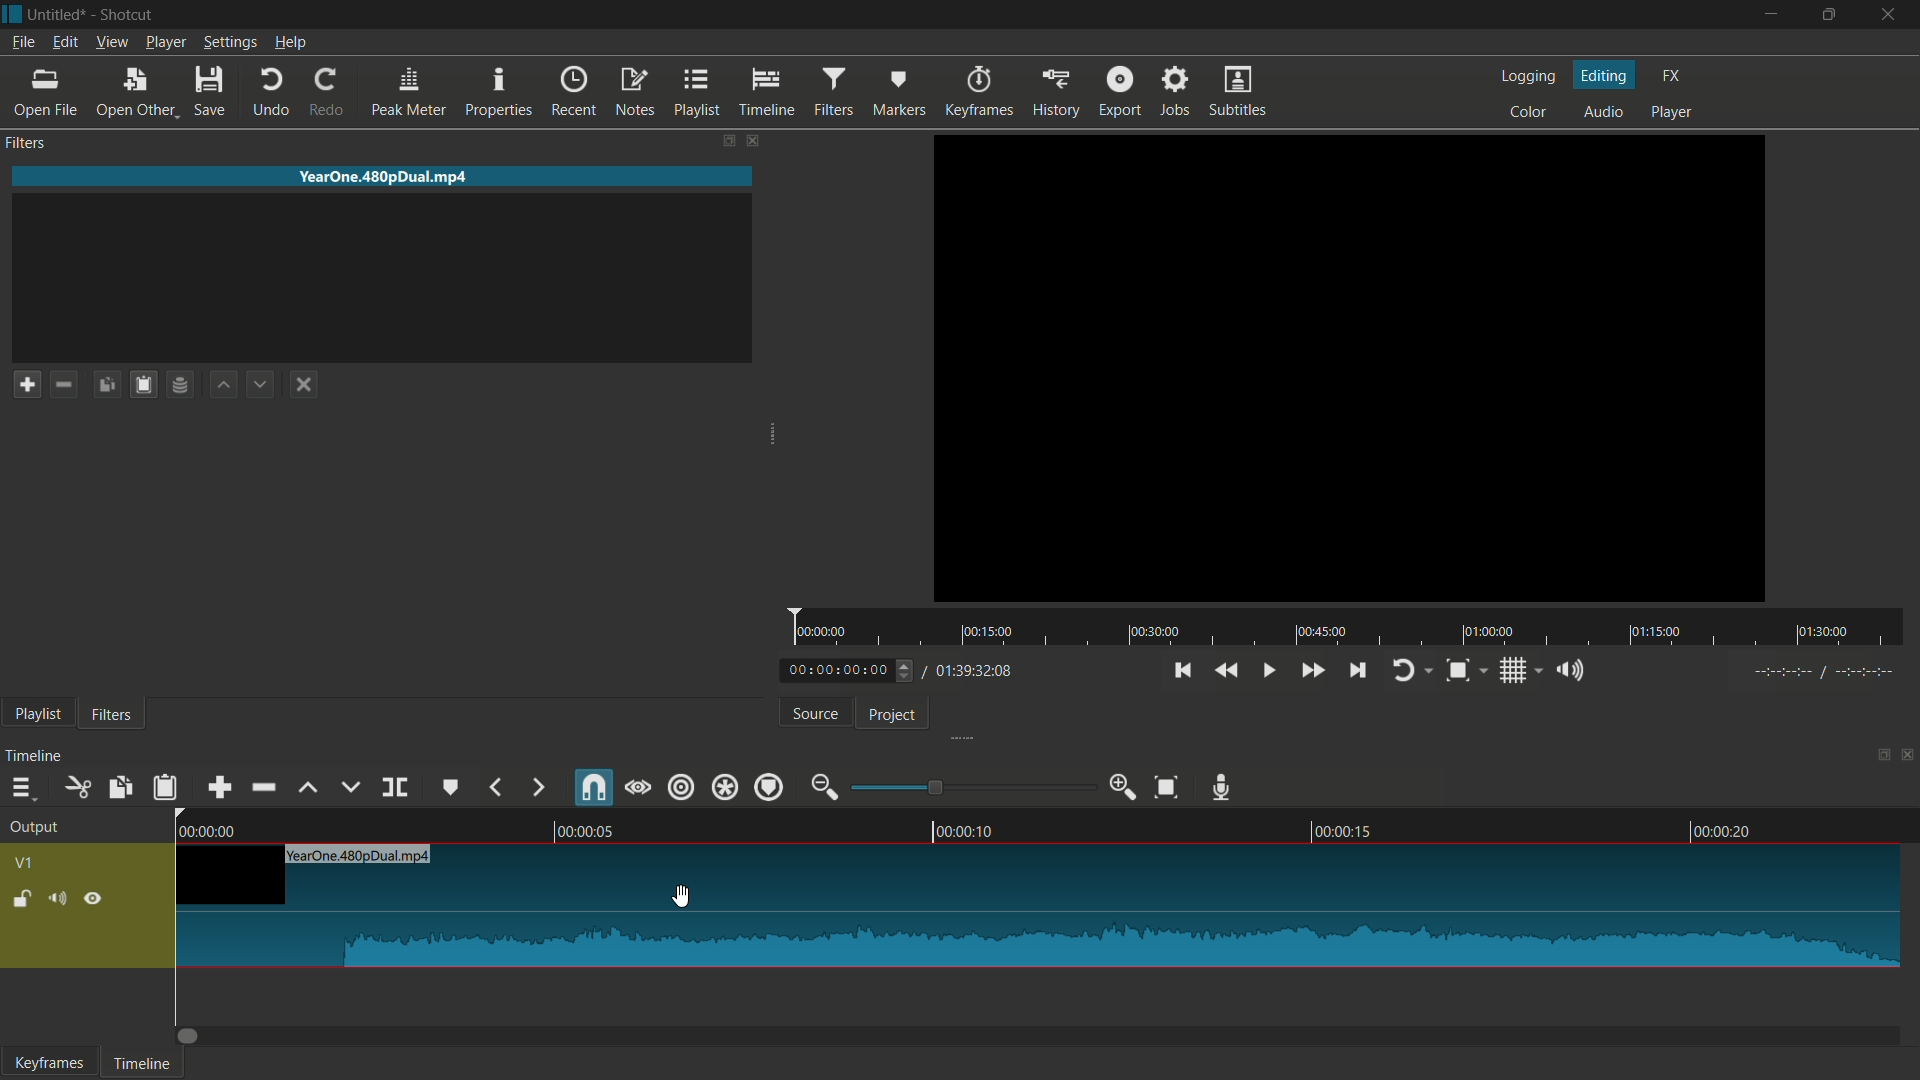  What do you see at coordinates (326, 93) in the screenshot?
I see `redo` at bounding box center [326, 93].